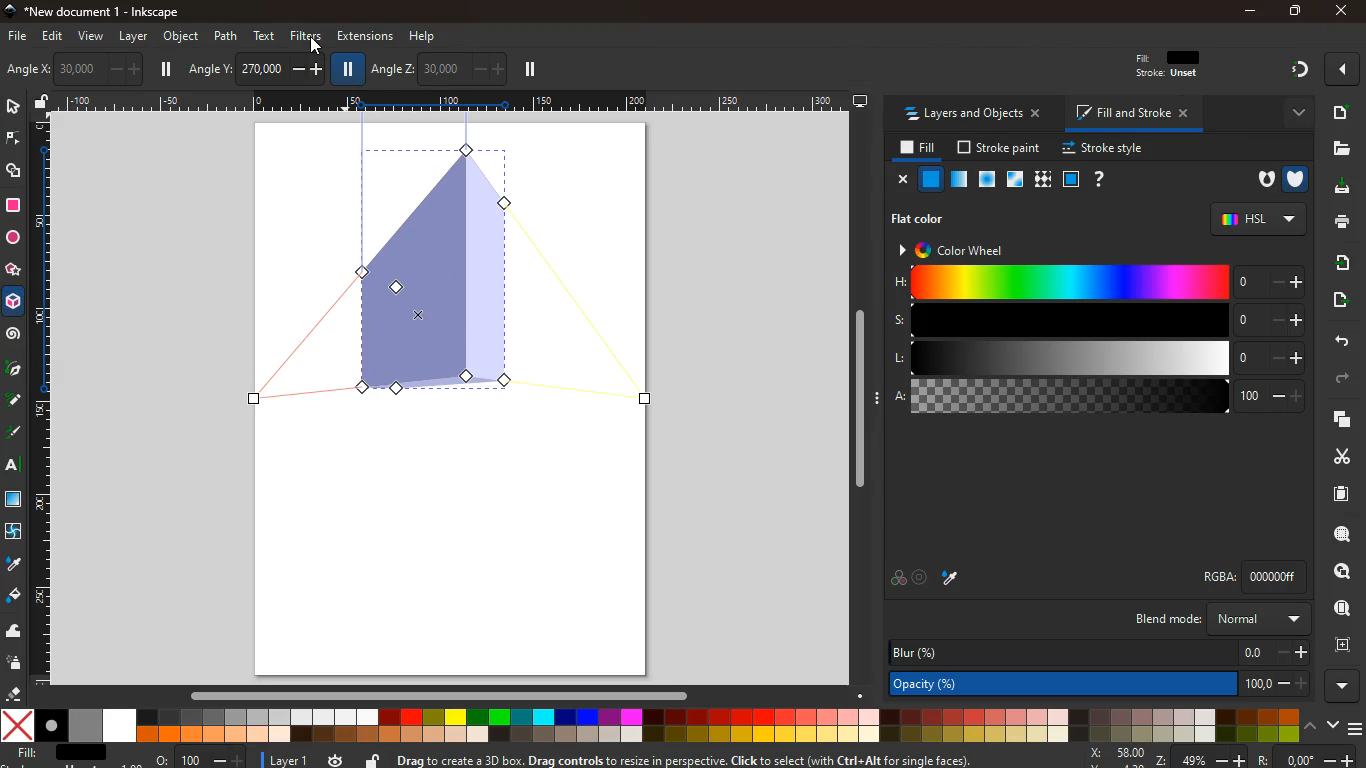 The image size is (1366, 768). What do you see at coordinates (1293, 12) in the screenshot?
I see `Restore` at bounding box center [1293, 12].